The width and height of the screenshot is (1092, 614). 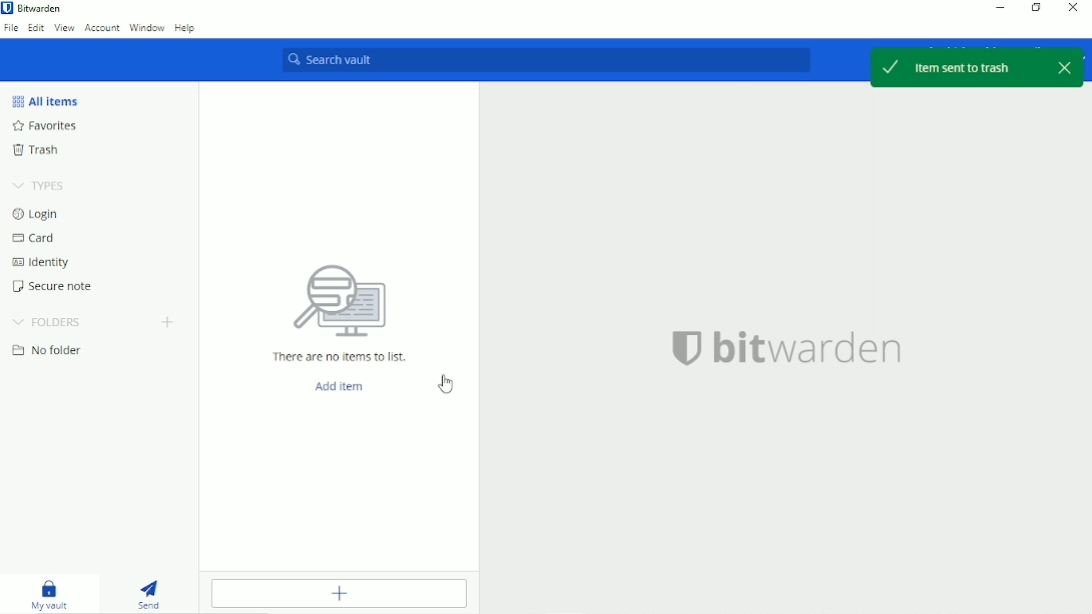 I want to click on select, so click(x=892, y=70).